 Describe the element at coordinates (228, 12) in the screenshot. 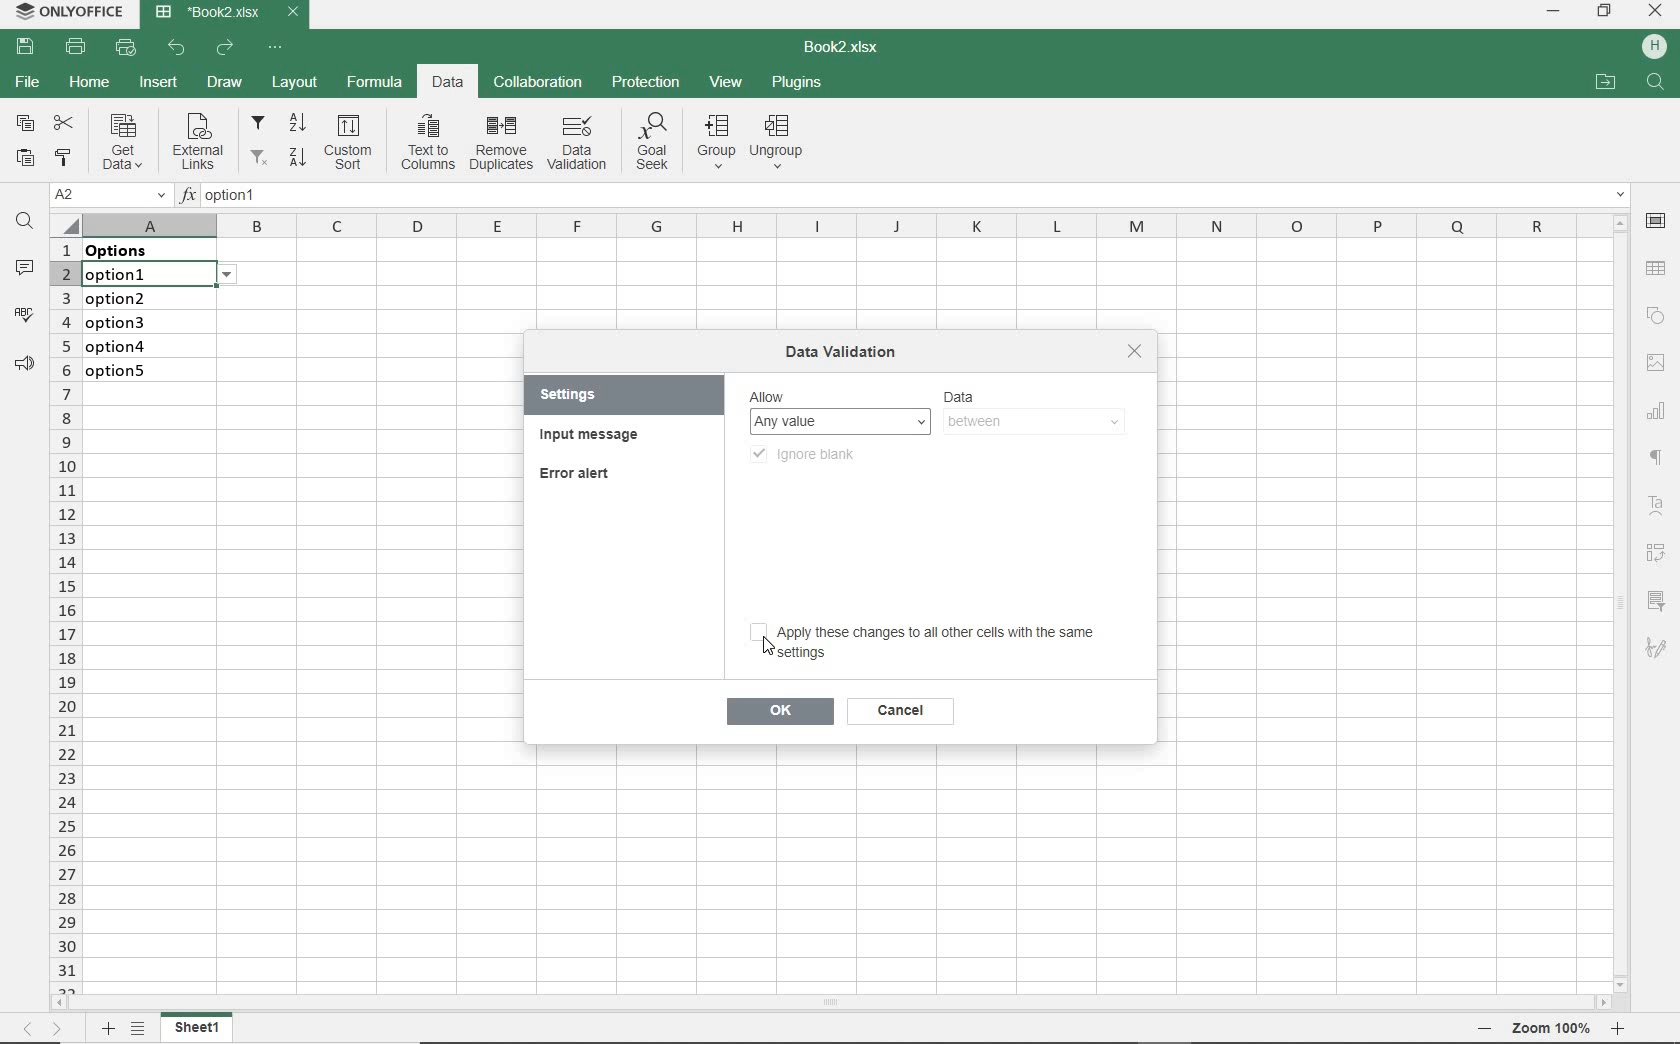

I see `DOCUMENT NAME` at that location.